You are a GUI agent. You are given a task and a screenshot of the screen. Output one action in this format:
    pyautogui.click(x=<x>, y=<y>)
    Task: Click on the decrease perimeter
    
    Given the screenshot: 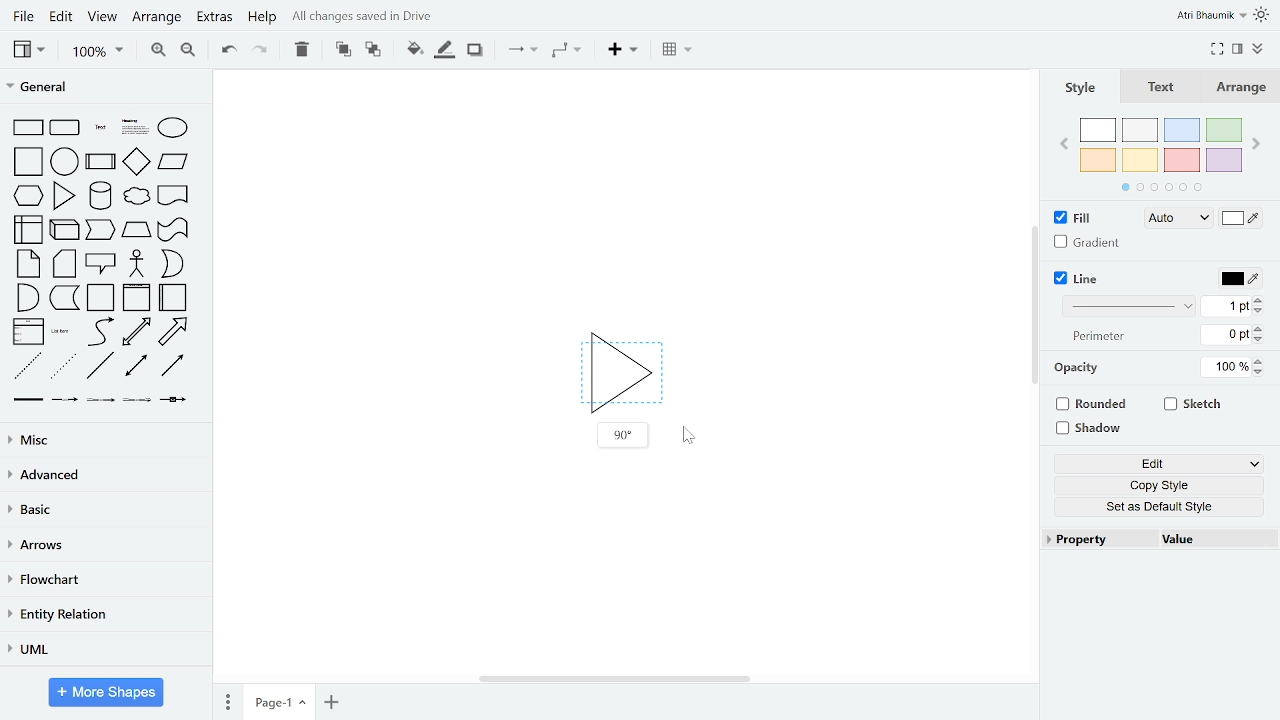 What is the action you would take?
    pyautogui.click(x=1259, y=339)
    